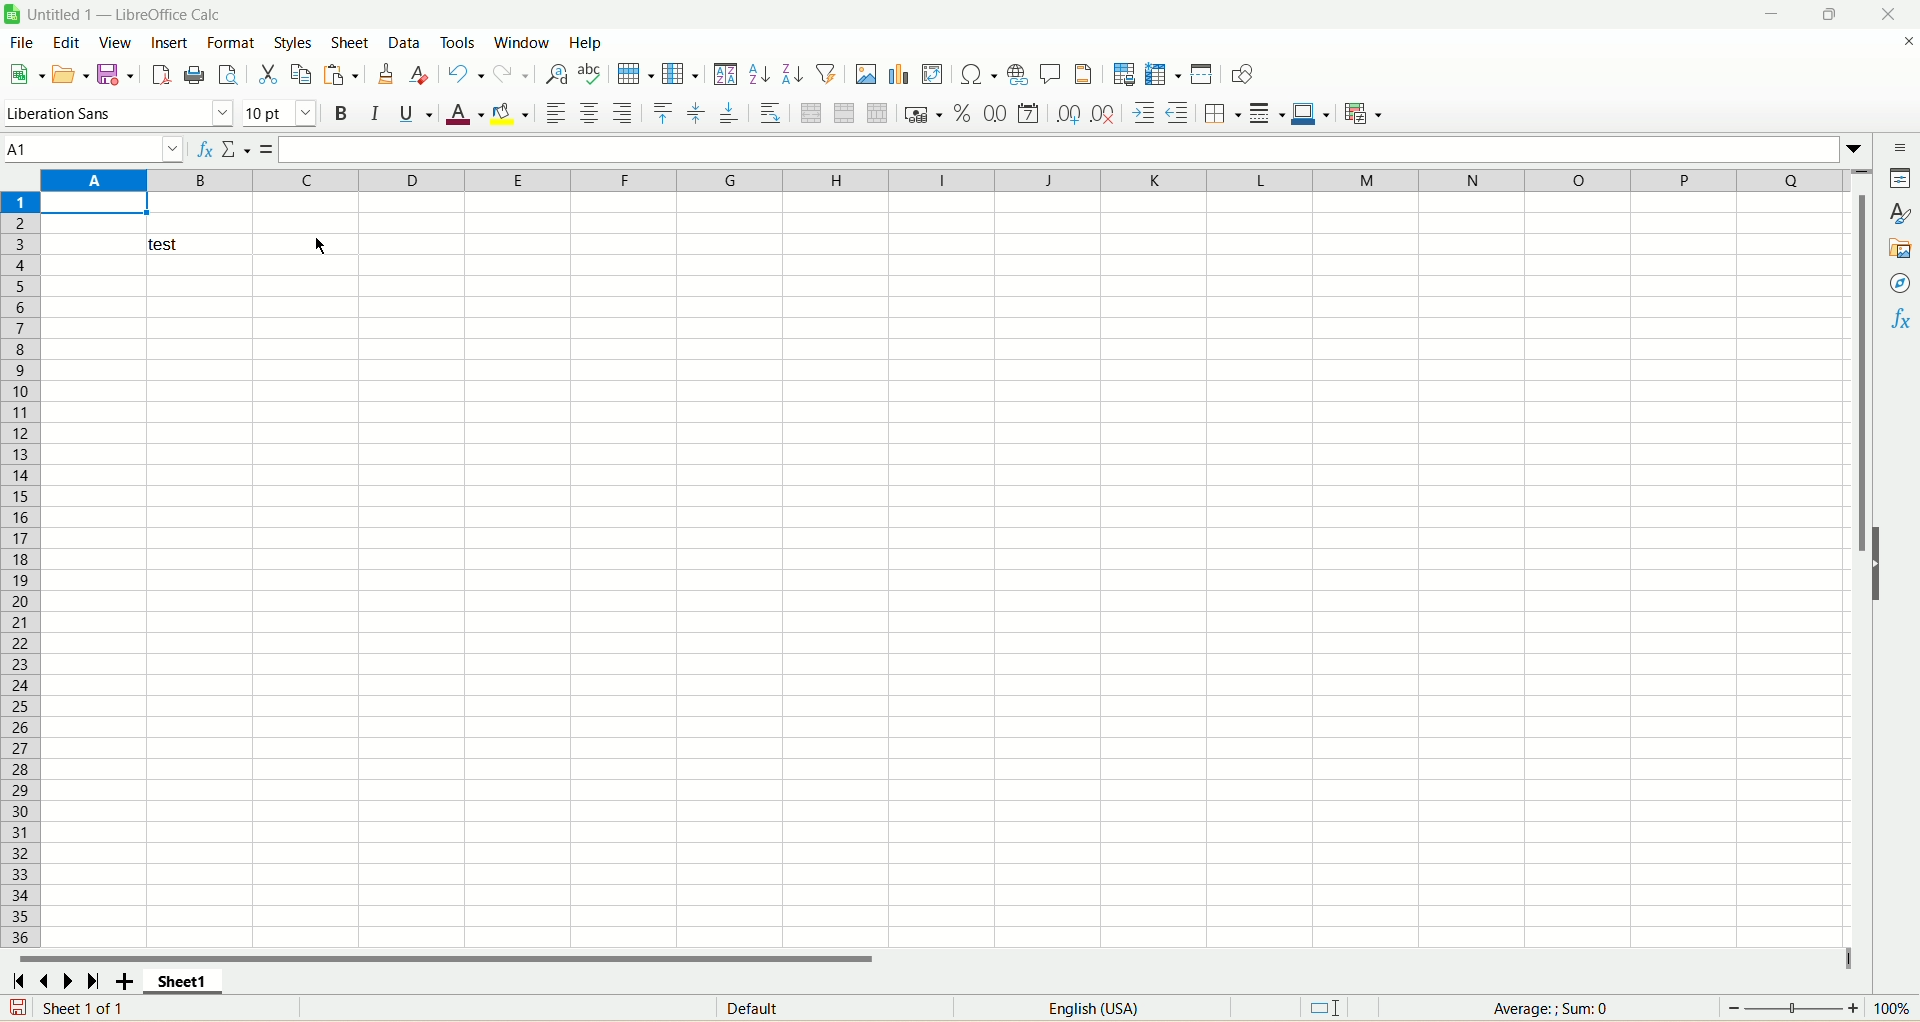 This screenshot has width=1920, height=1022. I want to click on Increase indent, so click(1143, 113).